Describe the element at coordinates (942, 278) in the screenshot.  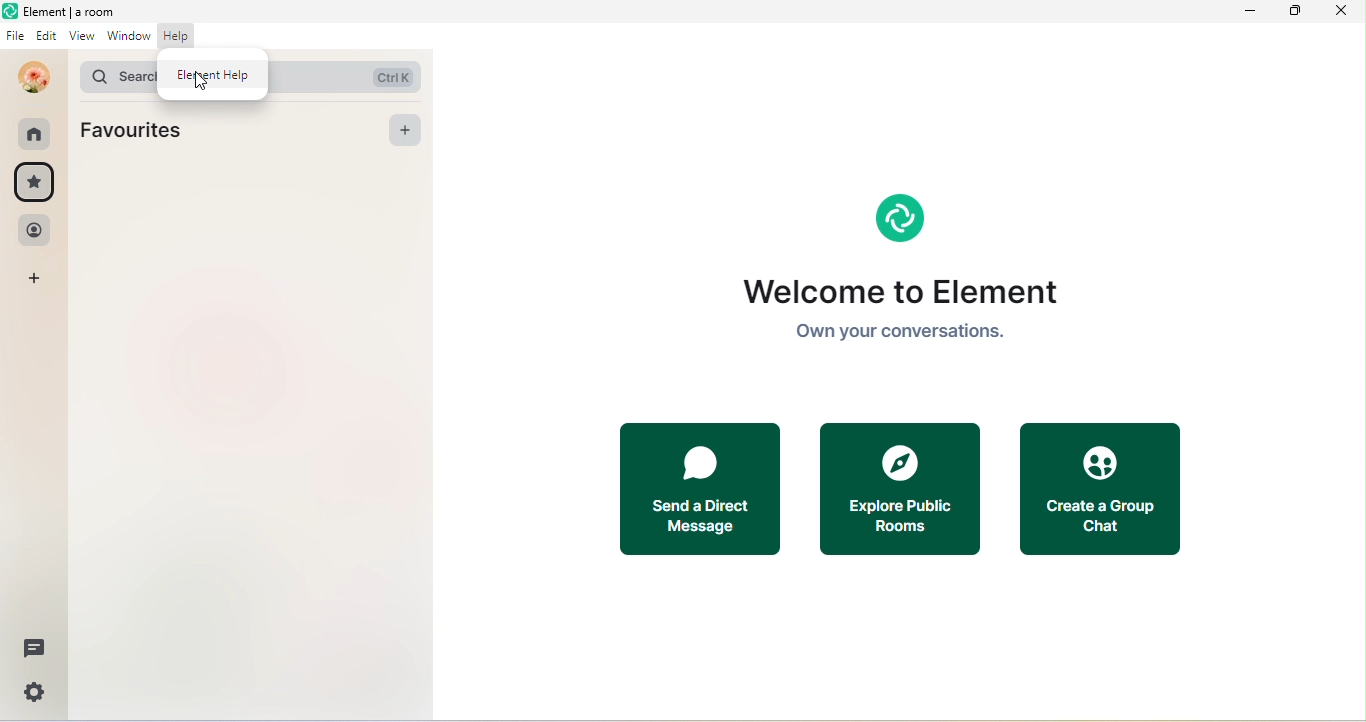
I see `Welcome to Element Own your conversations.` at that location.